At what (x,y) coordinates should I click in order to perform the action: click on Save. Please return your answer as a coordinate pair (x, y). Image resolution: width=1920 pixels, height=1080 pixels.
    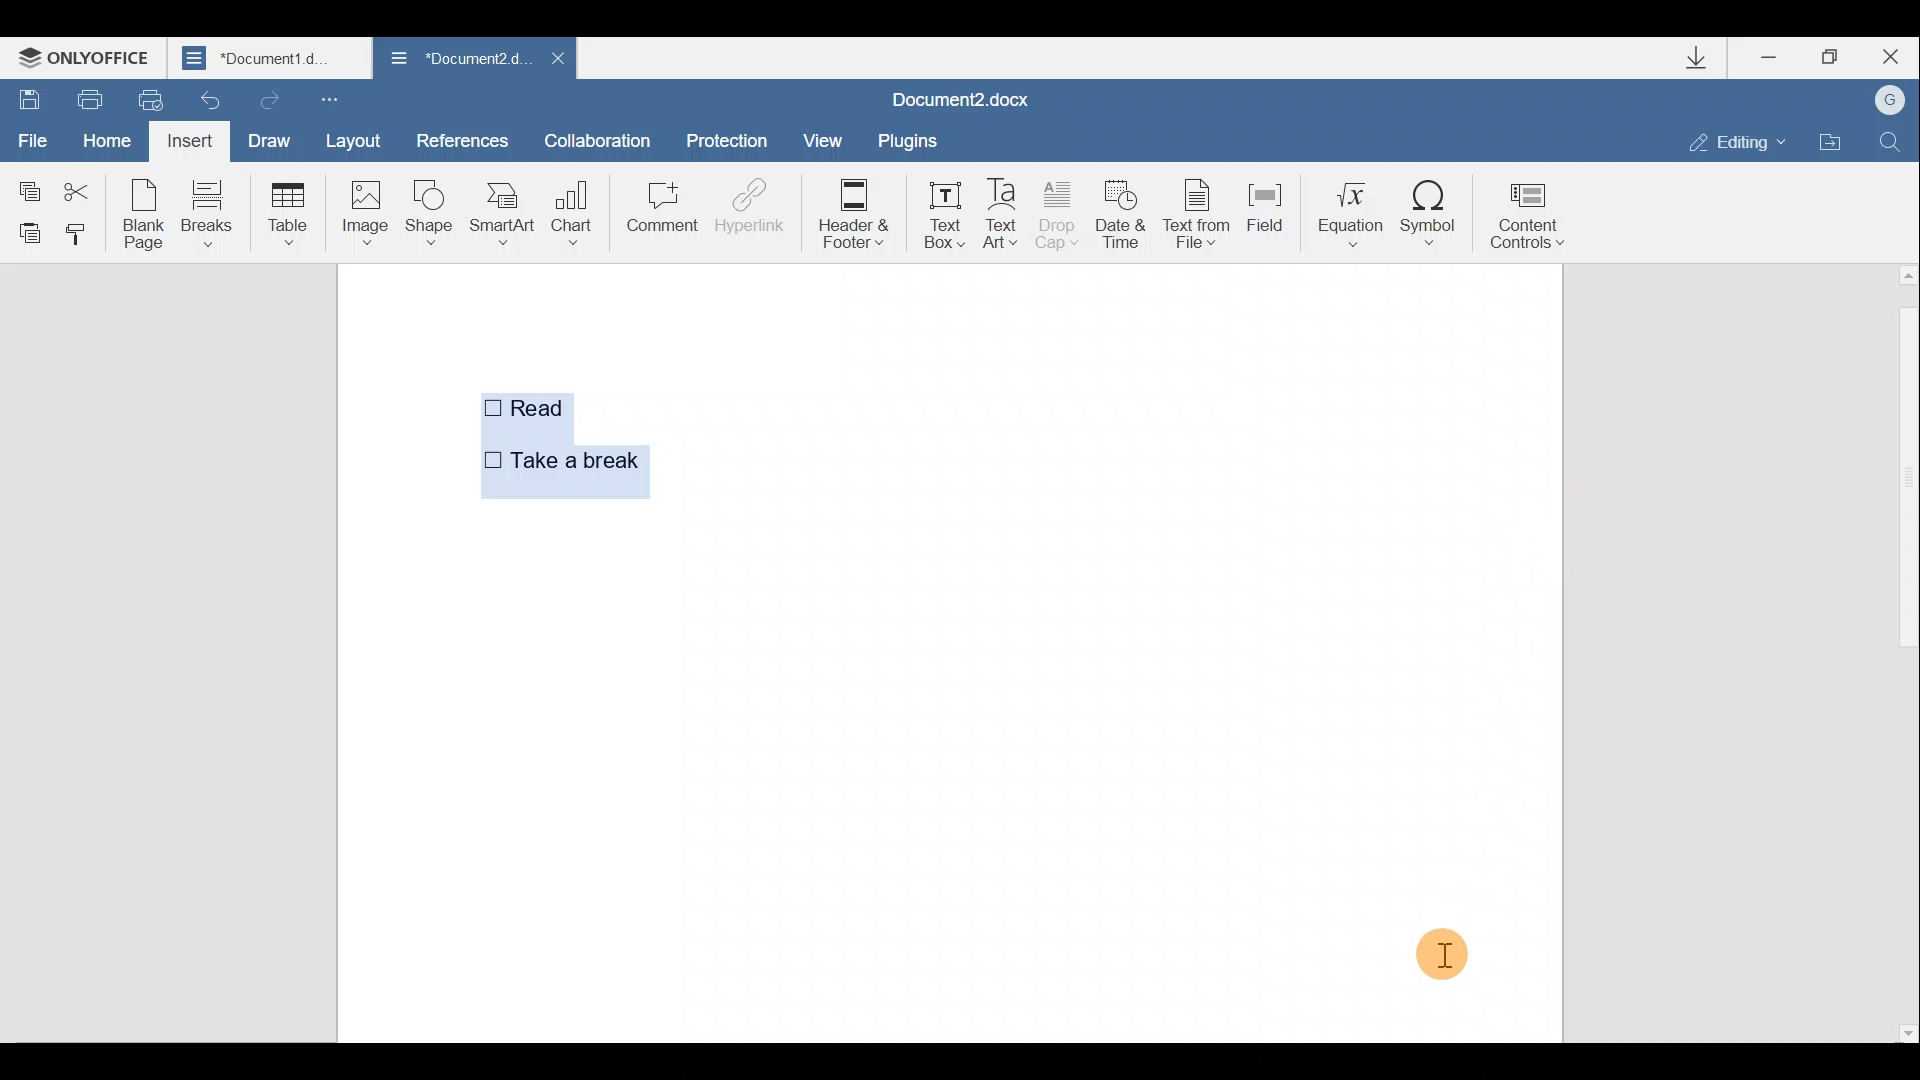
    Looking at the image, I should click on (28, 93).